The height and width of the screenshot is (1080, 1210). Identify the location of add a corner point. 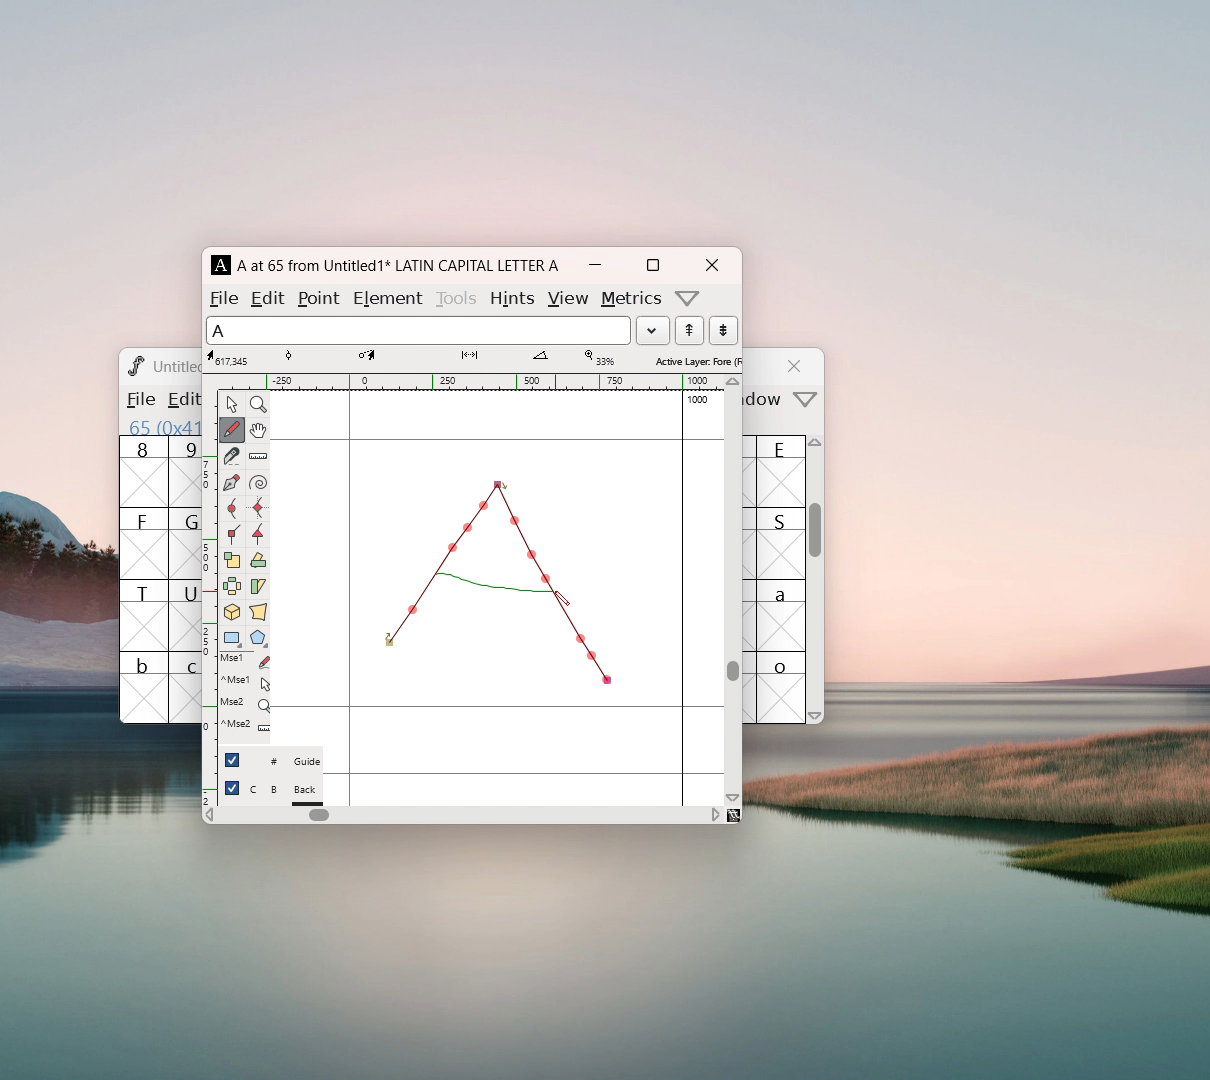
(231, 533).